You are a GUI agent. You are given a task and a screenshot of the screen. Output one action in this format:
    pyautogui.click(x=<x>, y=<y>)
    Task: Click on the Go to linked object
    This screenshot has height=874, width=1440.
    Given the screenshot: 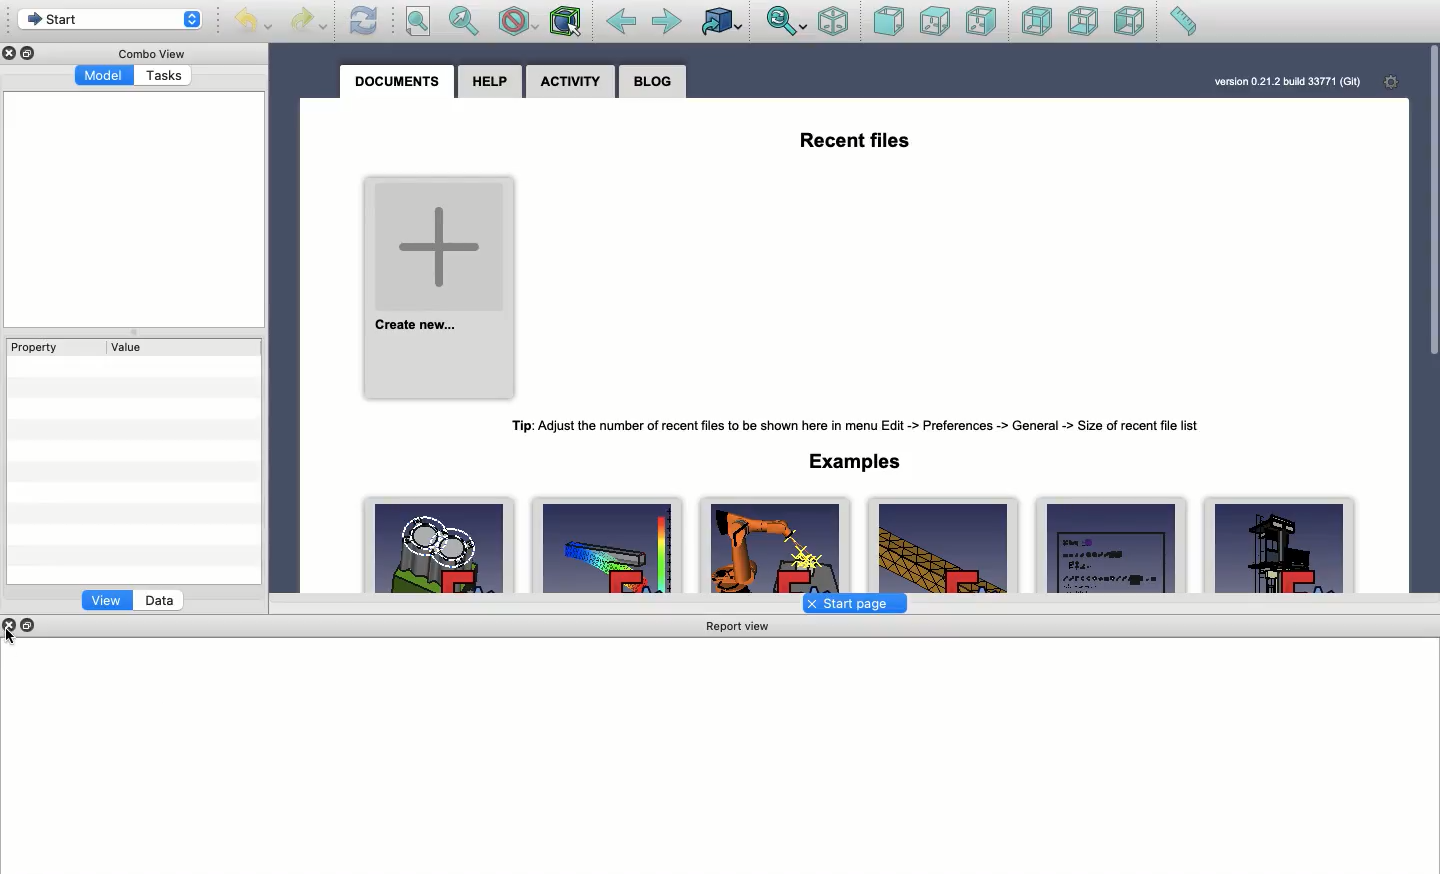 What is the action you would take?
    pyautogui.click(x=720, y=24)
    